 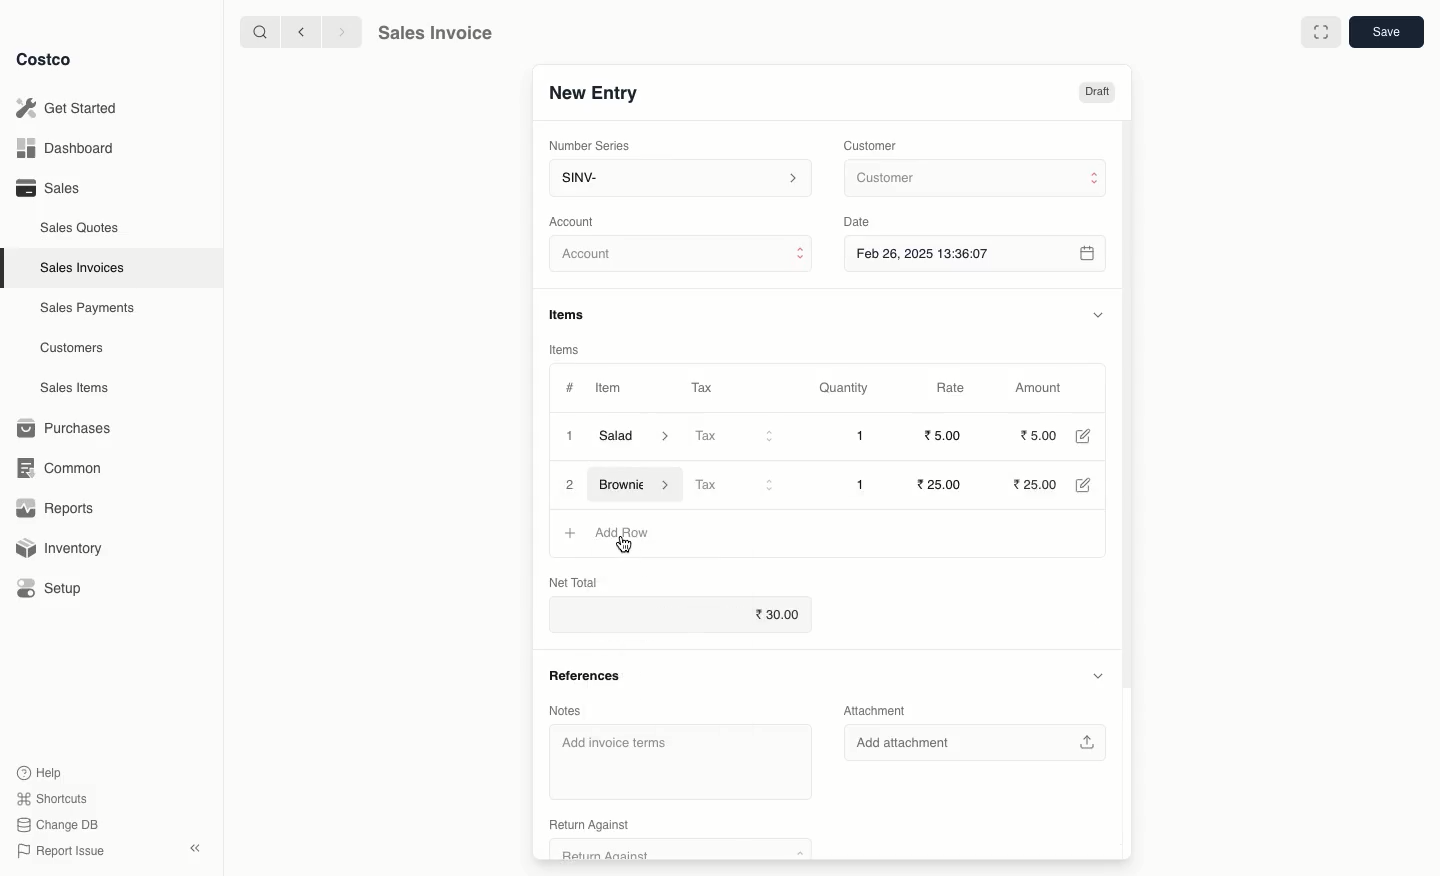 What do you see at coordinates (586, 146) in the screenshot?
I see `‘Number Series` at bounding box center [586, 146].